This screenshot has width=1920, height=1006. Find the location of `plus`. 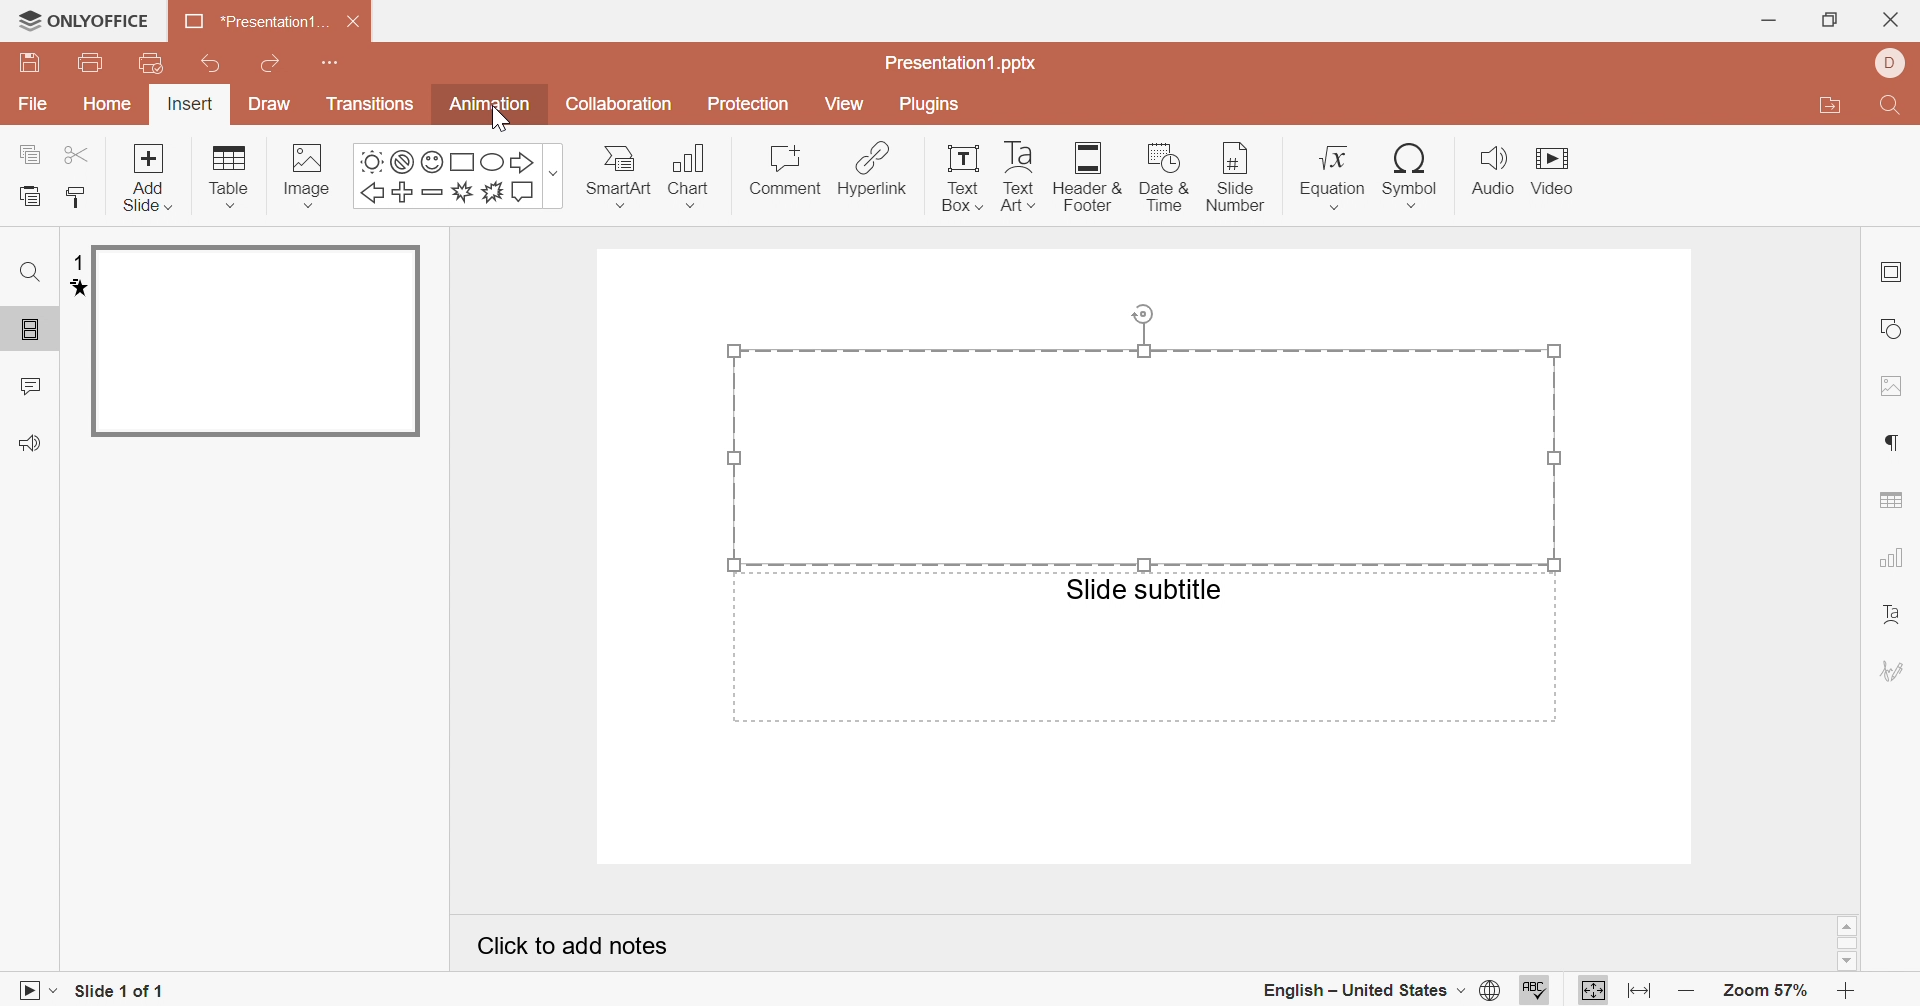

plus is located at coordinates (405, 194).